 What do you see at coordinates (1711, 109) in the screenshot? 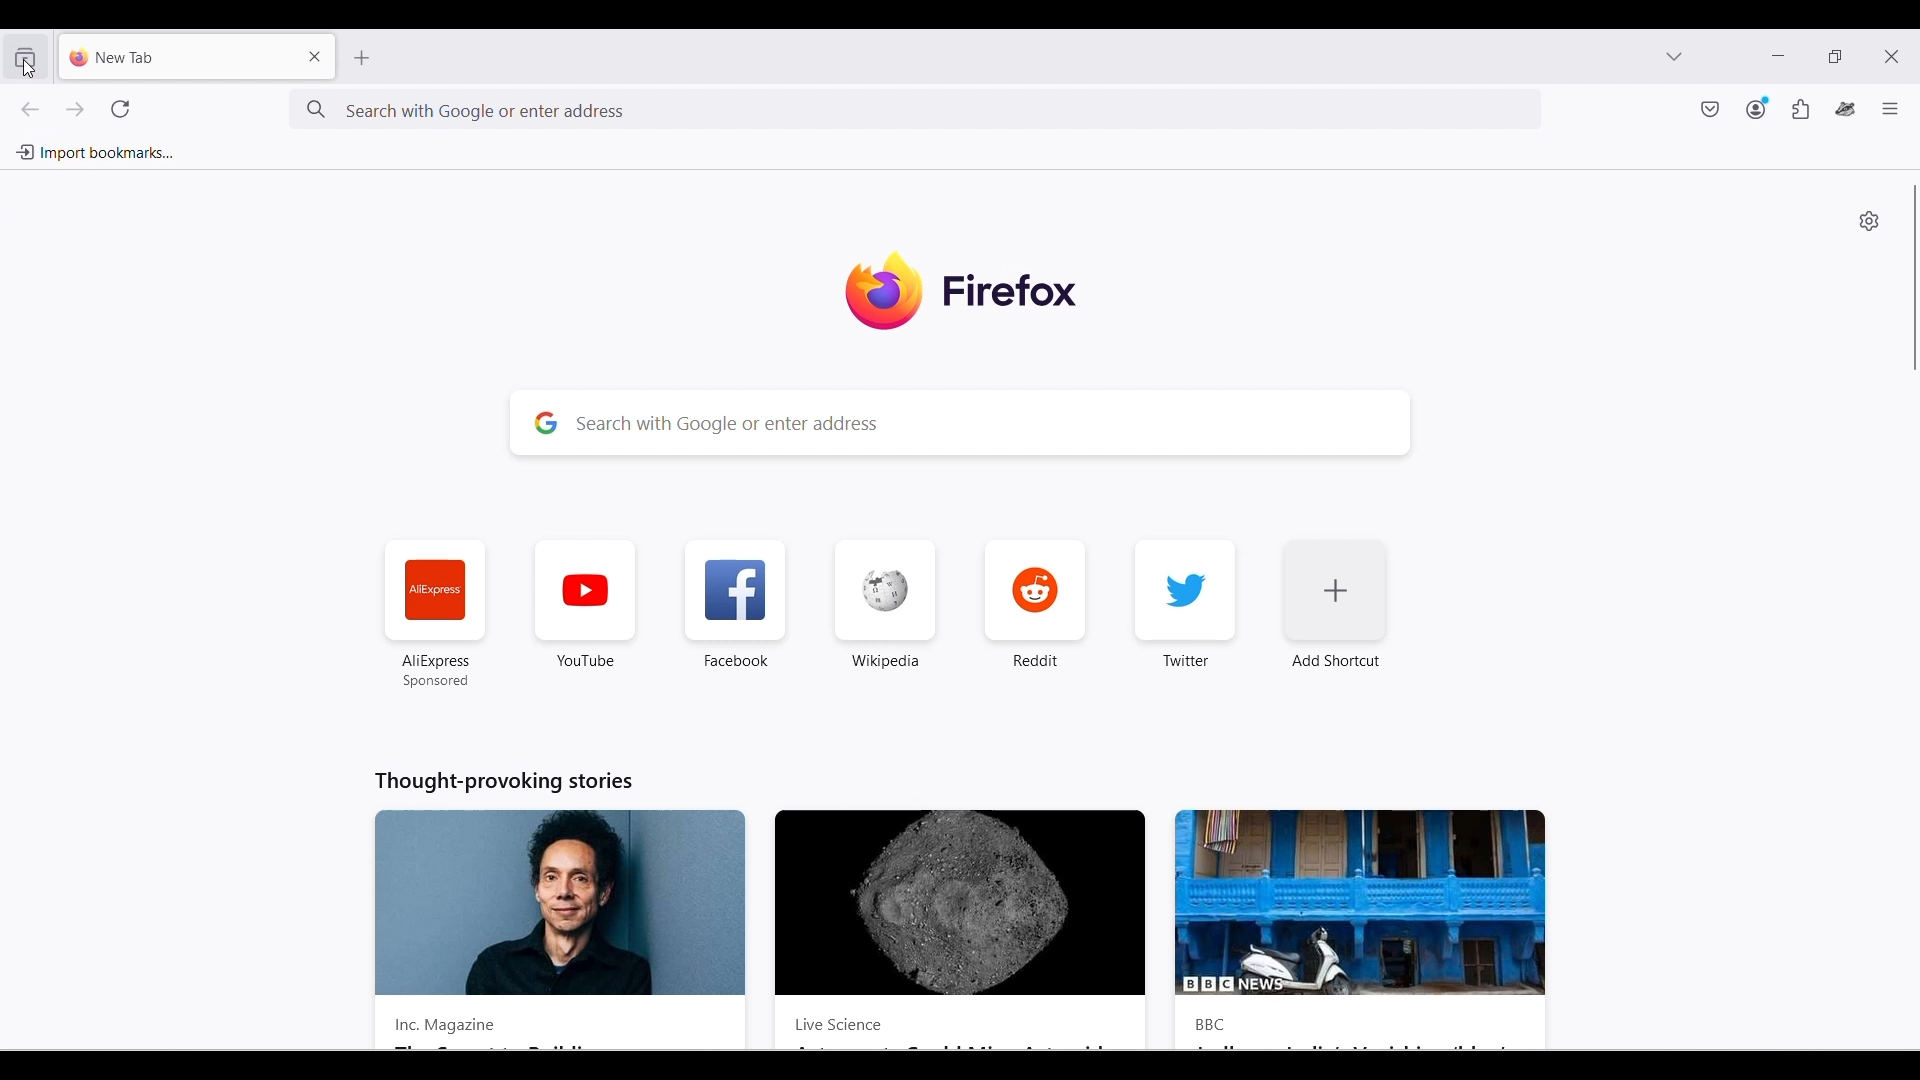
I see `Save to pocket` at bounding box center [1711, 109].